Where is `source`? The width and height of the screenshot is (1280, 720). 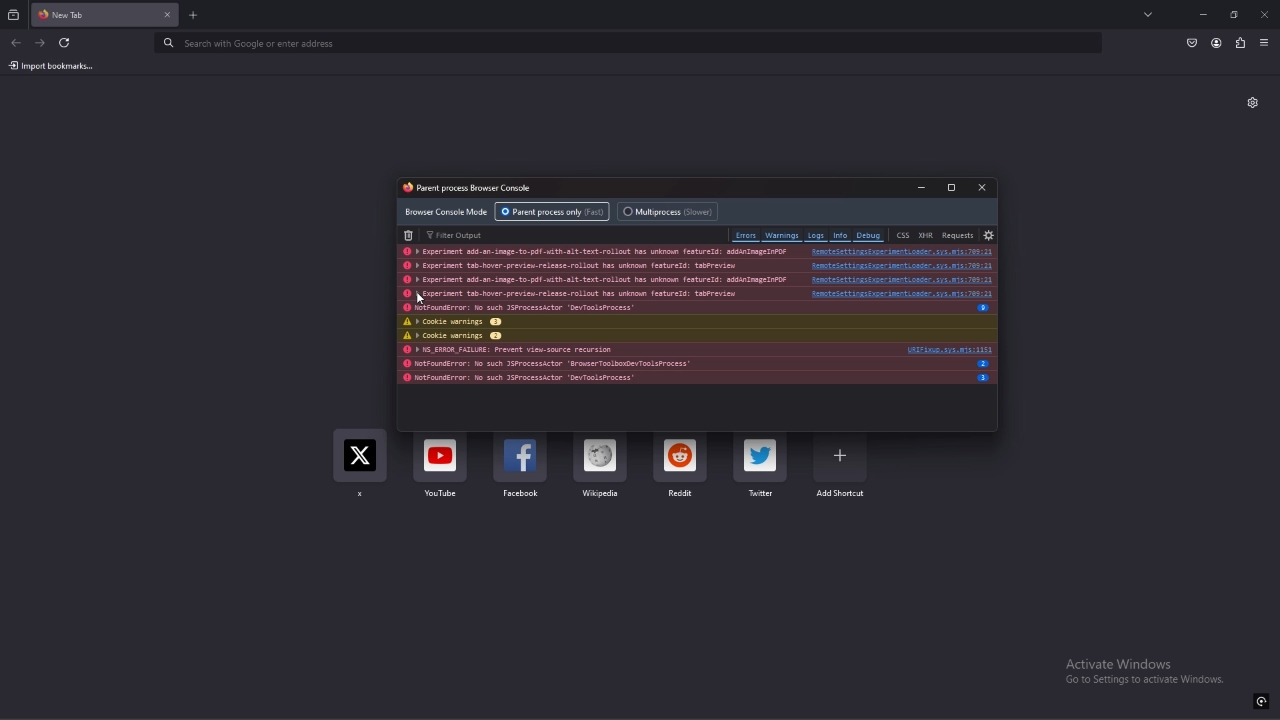 source is located at coordinates (901, 279).